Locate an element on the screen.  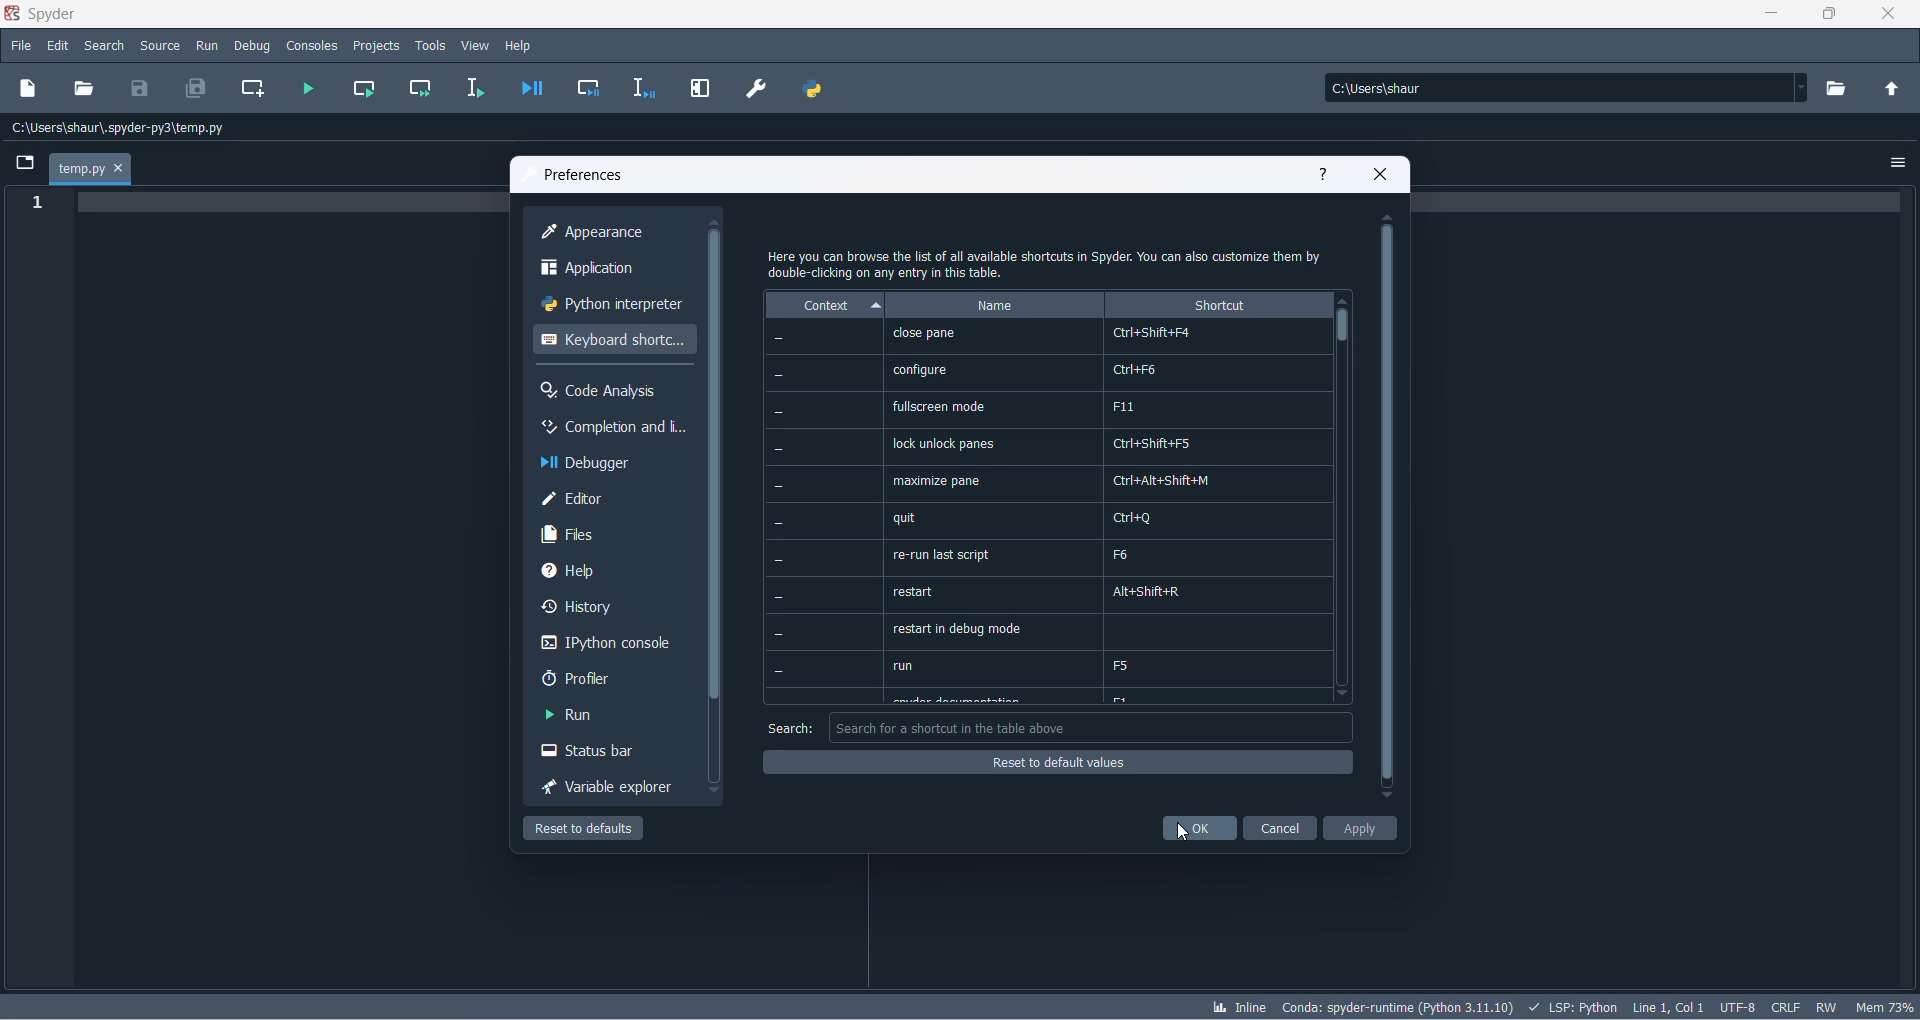
context is located at coordinates (824, 305).